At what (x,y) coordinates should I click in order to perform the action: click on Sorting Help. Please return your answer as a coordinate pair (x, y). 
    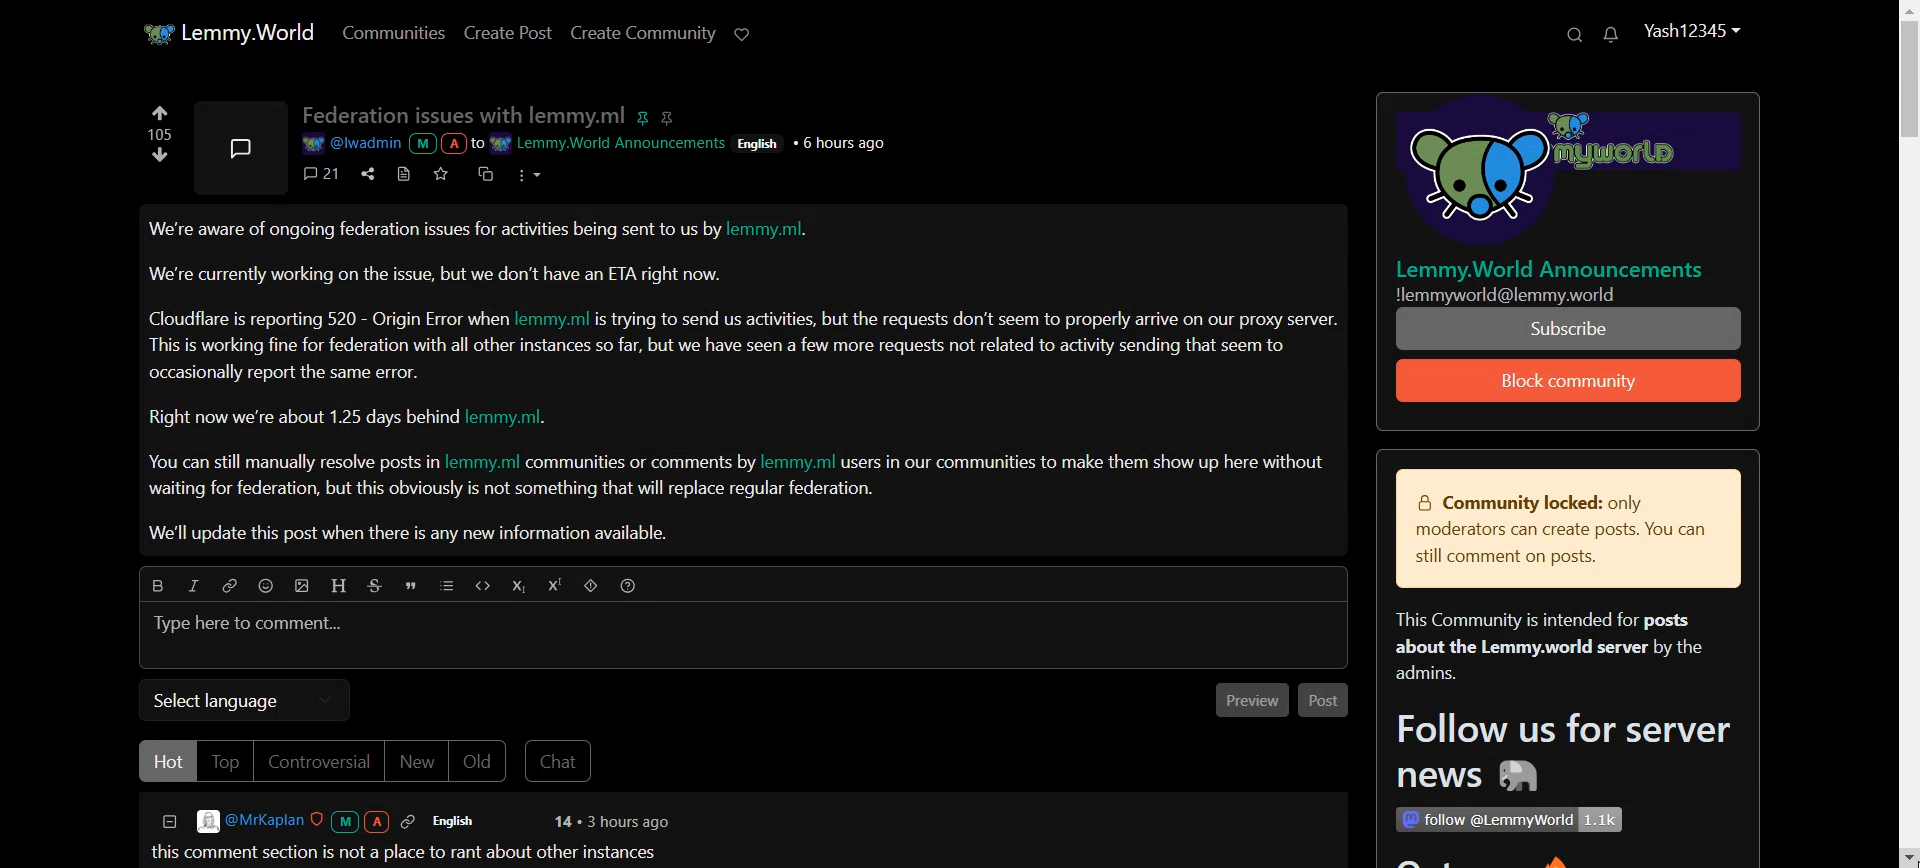
    Looking at the image, I should click on (628, 585).